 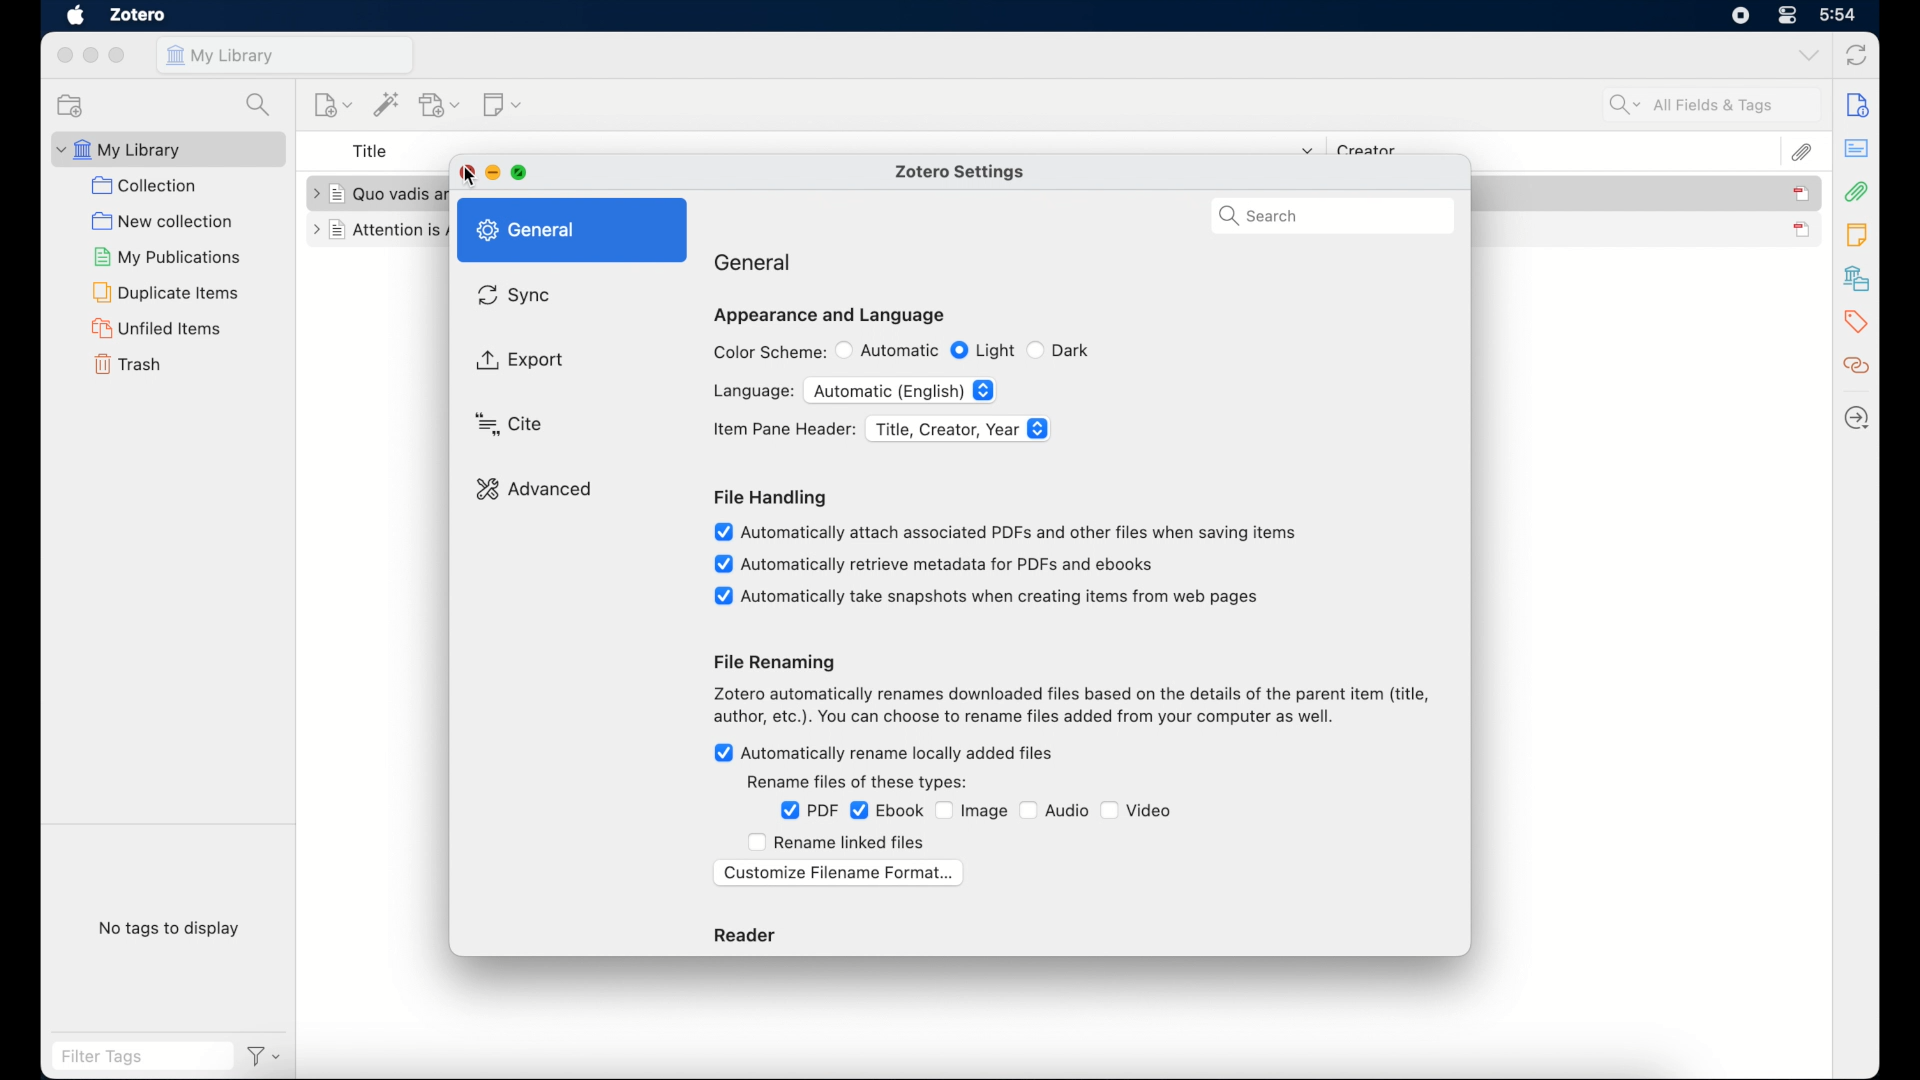 What do you see at coordinates (1137, 808) in the screenshot?
I see `video checkbox` at bounding box center [1137, 808].